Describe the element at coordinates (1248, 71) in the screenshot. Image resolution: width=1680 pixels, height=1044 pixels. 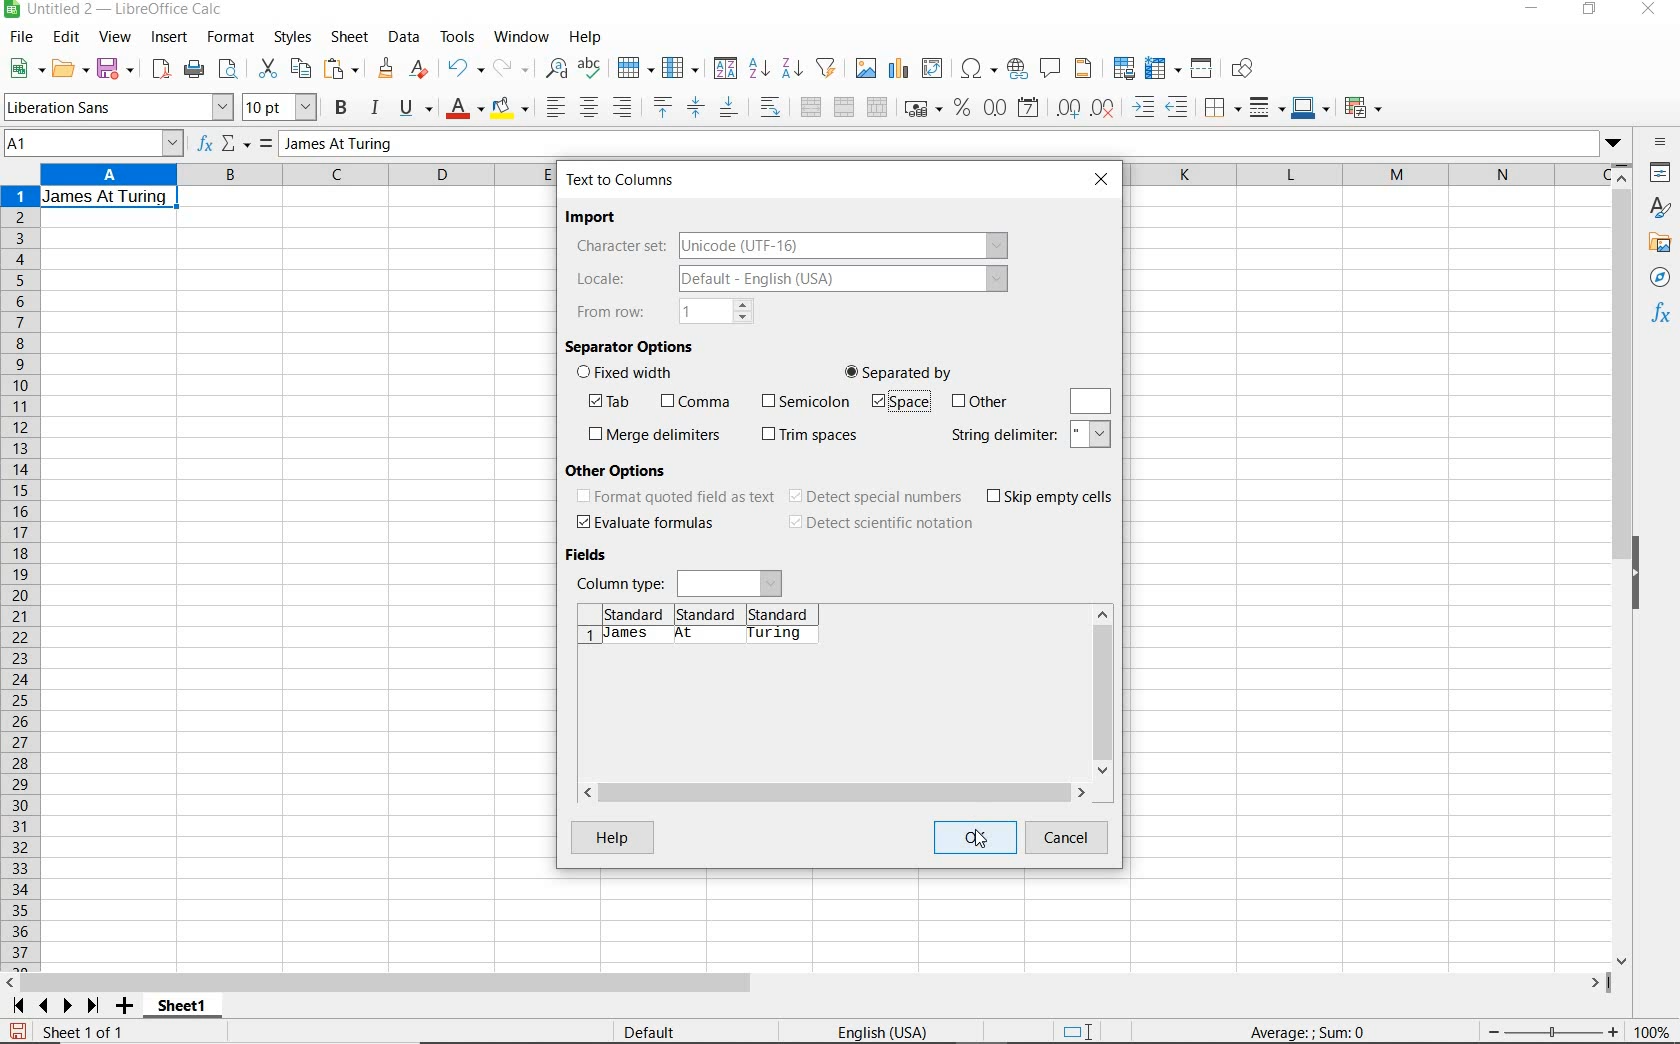
I see `show draw functions` at that location.